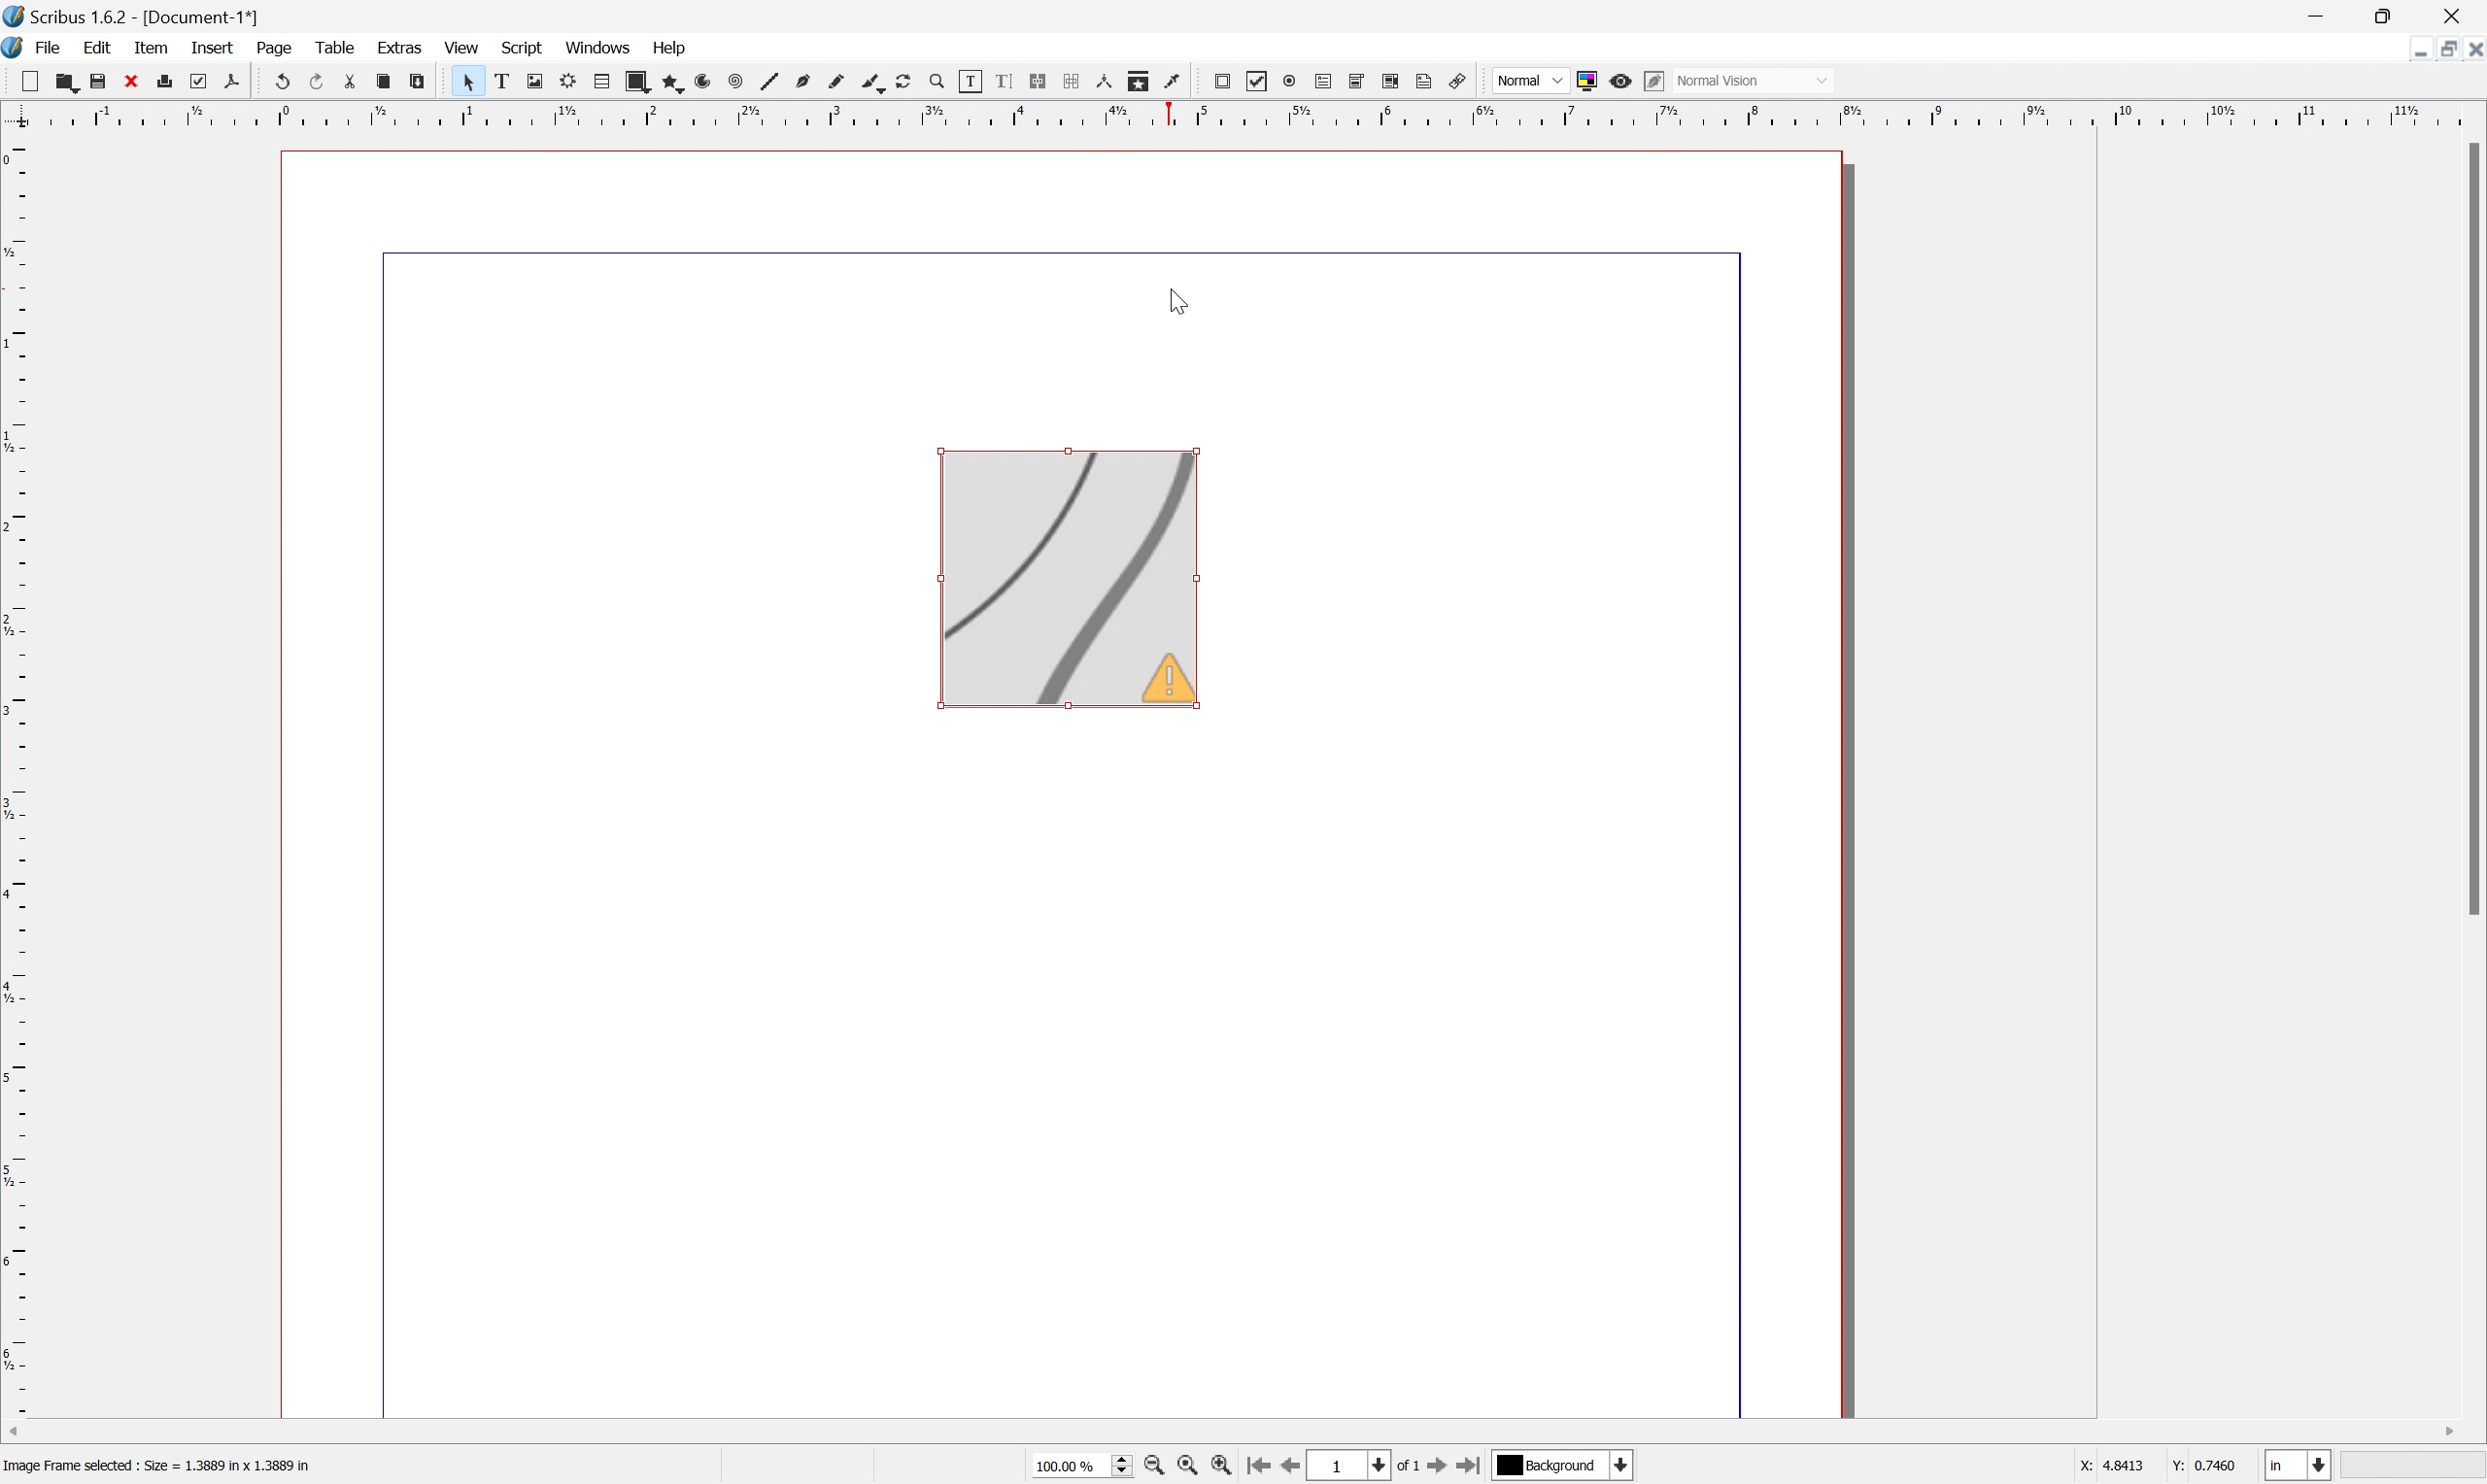 This screenshot has width=2487, height=1484. Describe the element at coordinates (2316, 17) in the screenshot. I see `Minimize` at that location.